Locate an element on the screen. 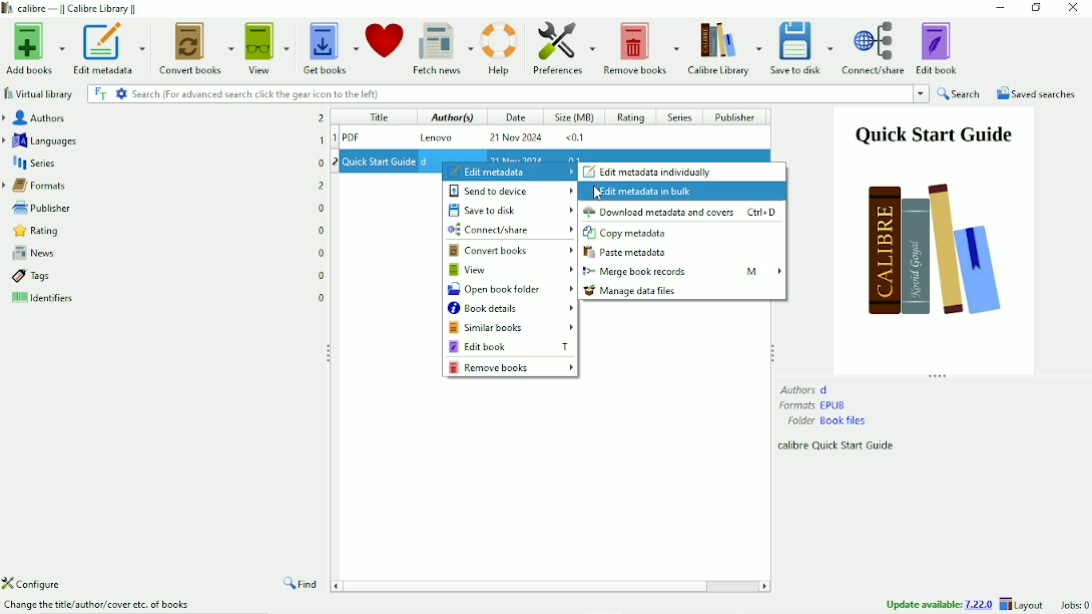 The height and width of the screenshot is (614, 1092). Formats is located at coordinates (814, 405).